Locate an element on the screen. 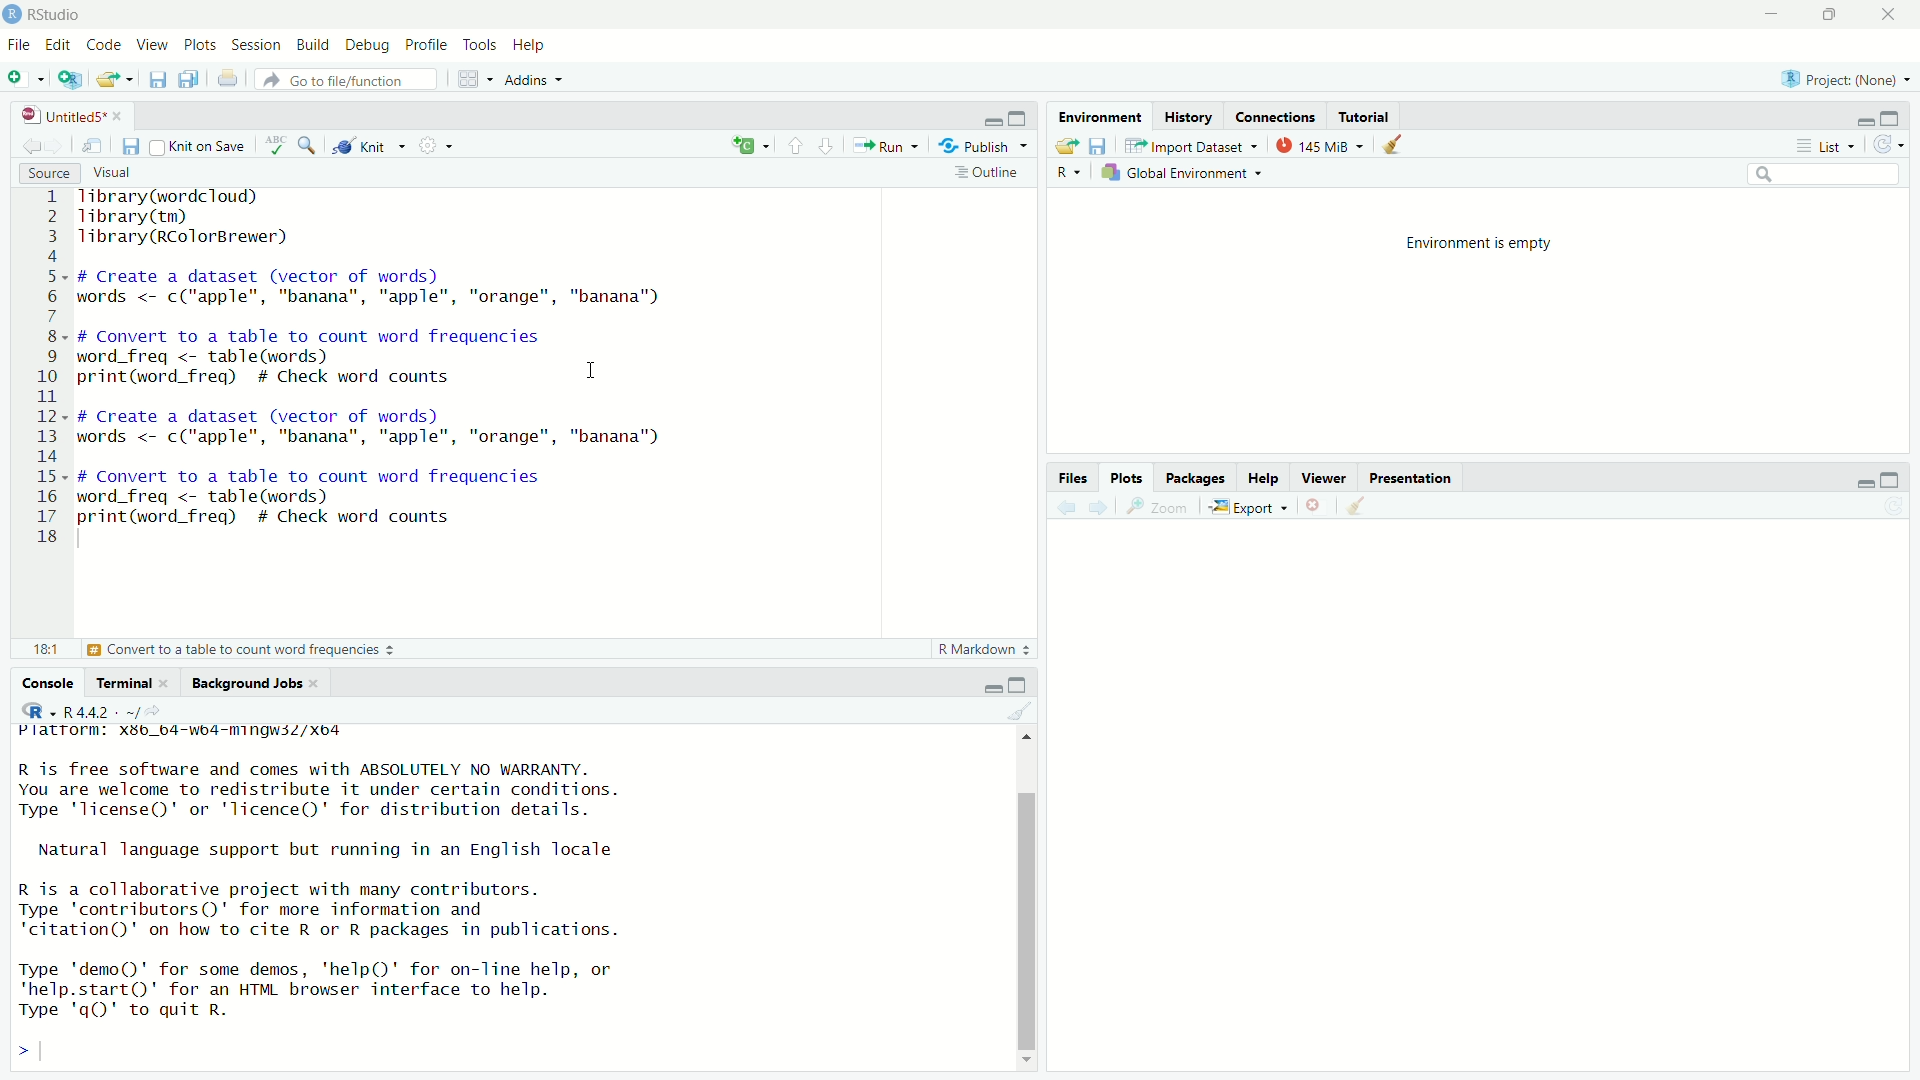  Debug is located at coordinates (366, 48).